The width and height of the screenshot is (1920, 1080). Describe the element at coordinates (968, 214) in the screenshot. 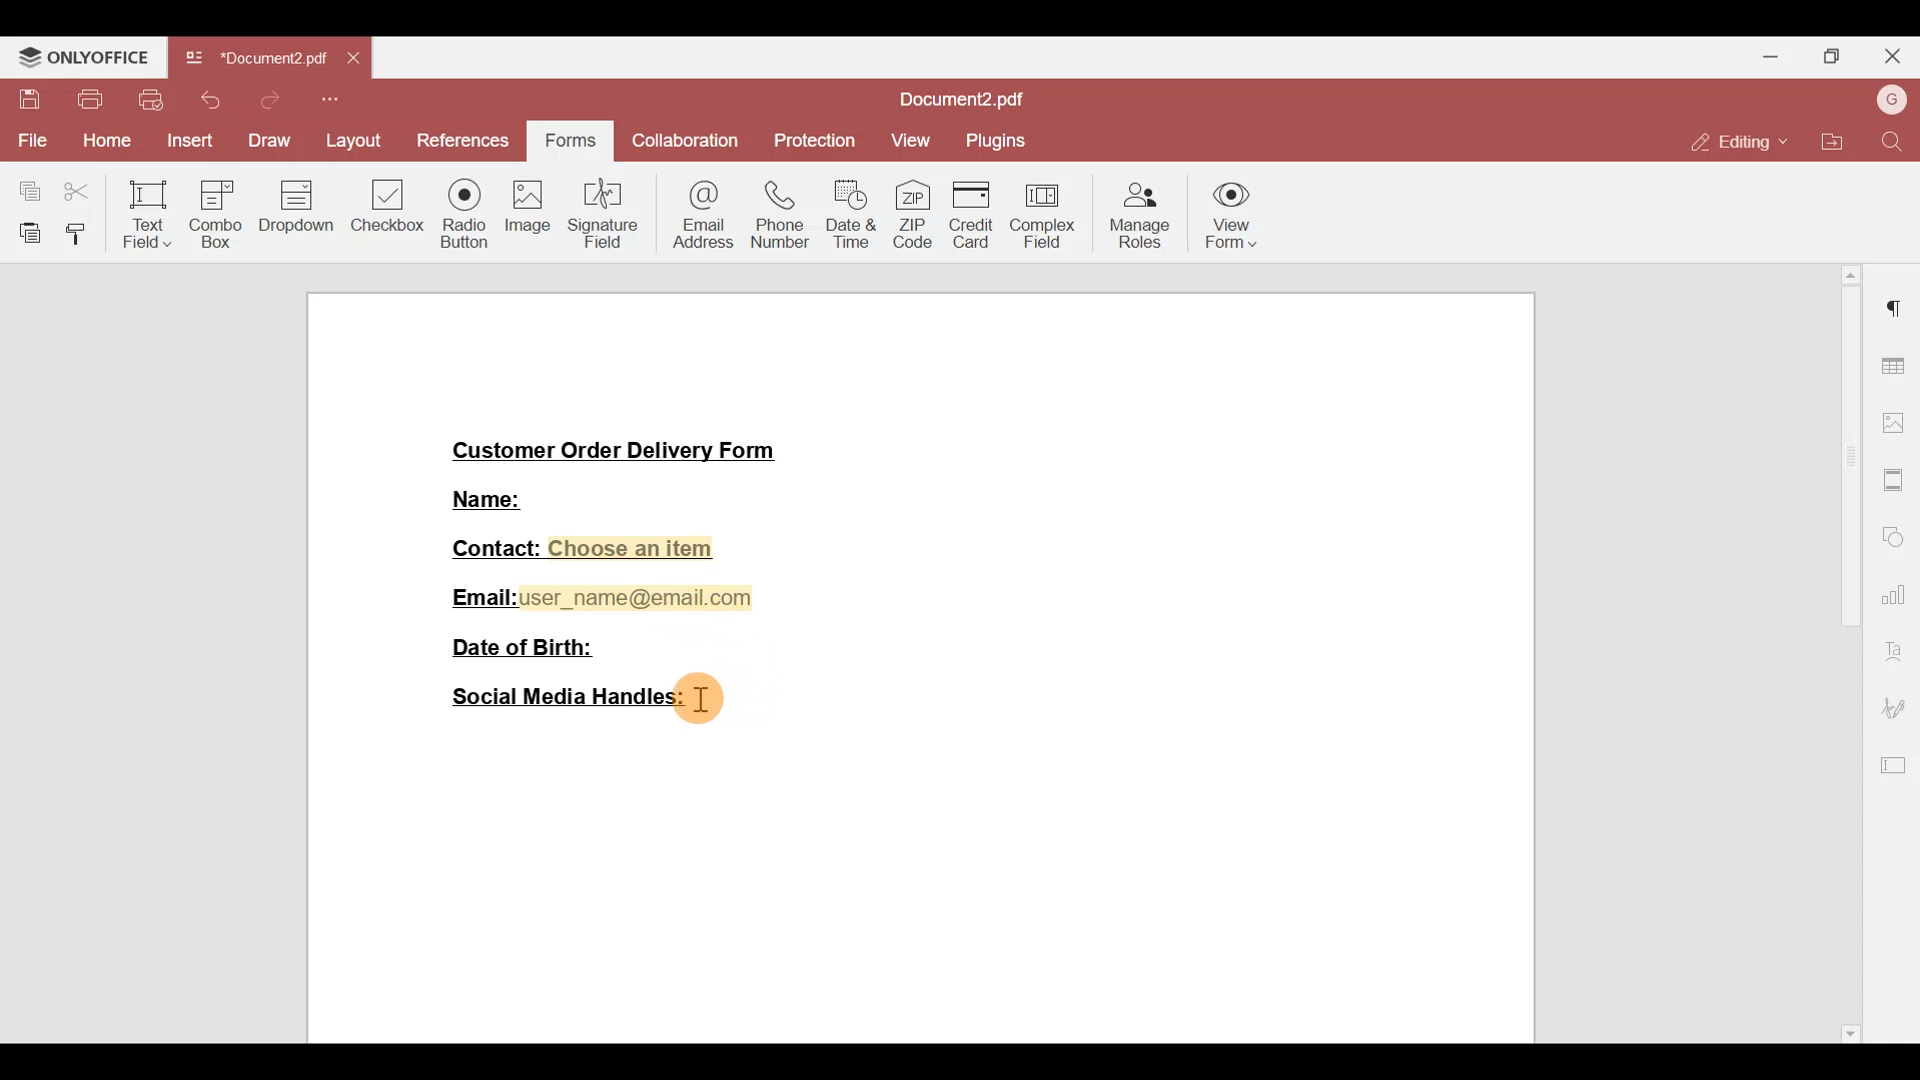

I see `Credit card` at that location.